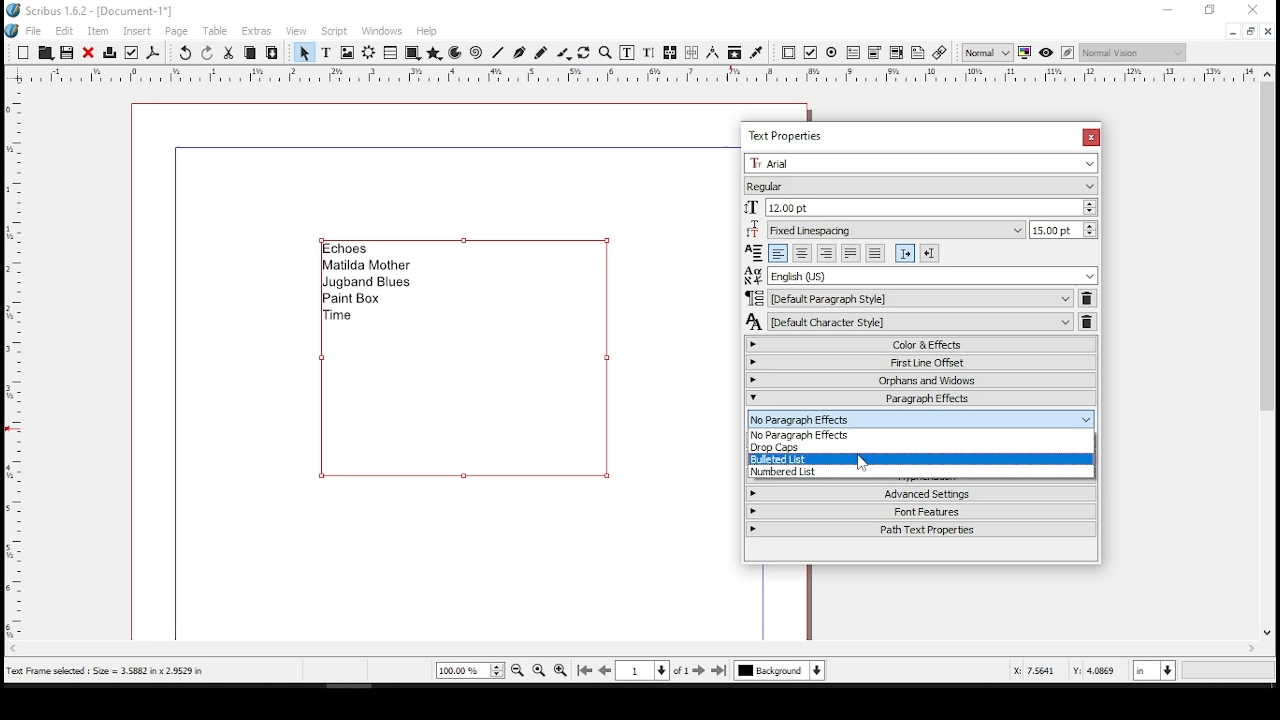 The width and height of the screenshot is (1280, 720). Describe the element at coordinates (863, 461) in the screenshot. I see `mouse pointer` at that location.